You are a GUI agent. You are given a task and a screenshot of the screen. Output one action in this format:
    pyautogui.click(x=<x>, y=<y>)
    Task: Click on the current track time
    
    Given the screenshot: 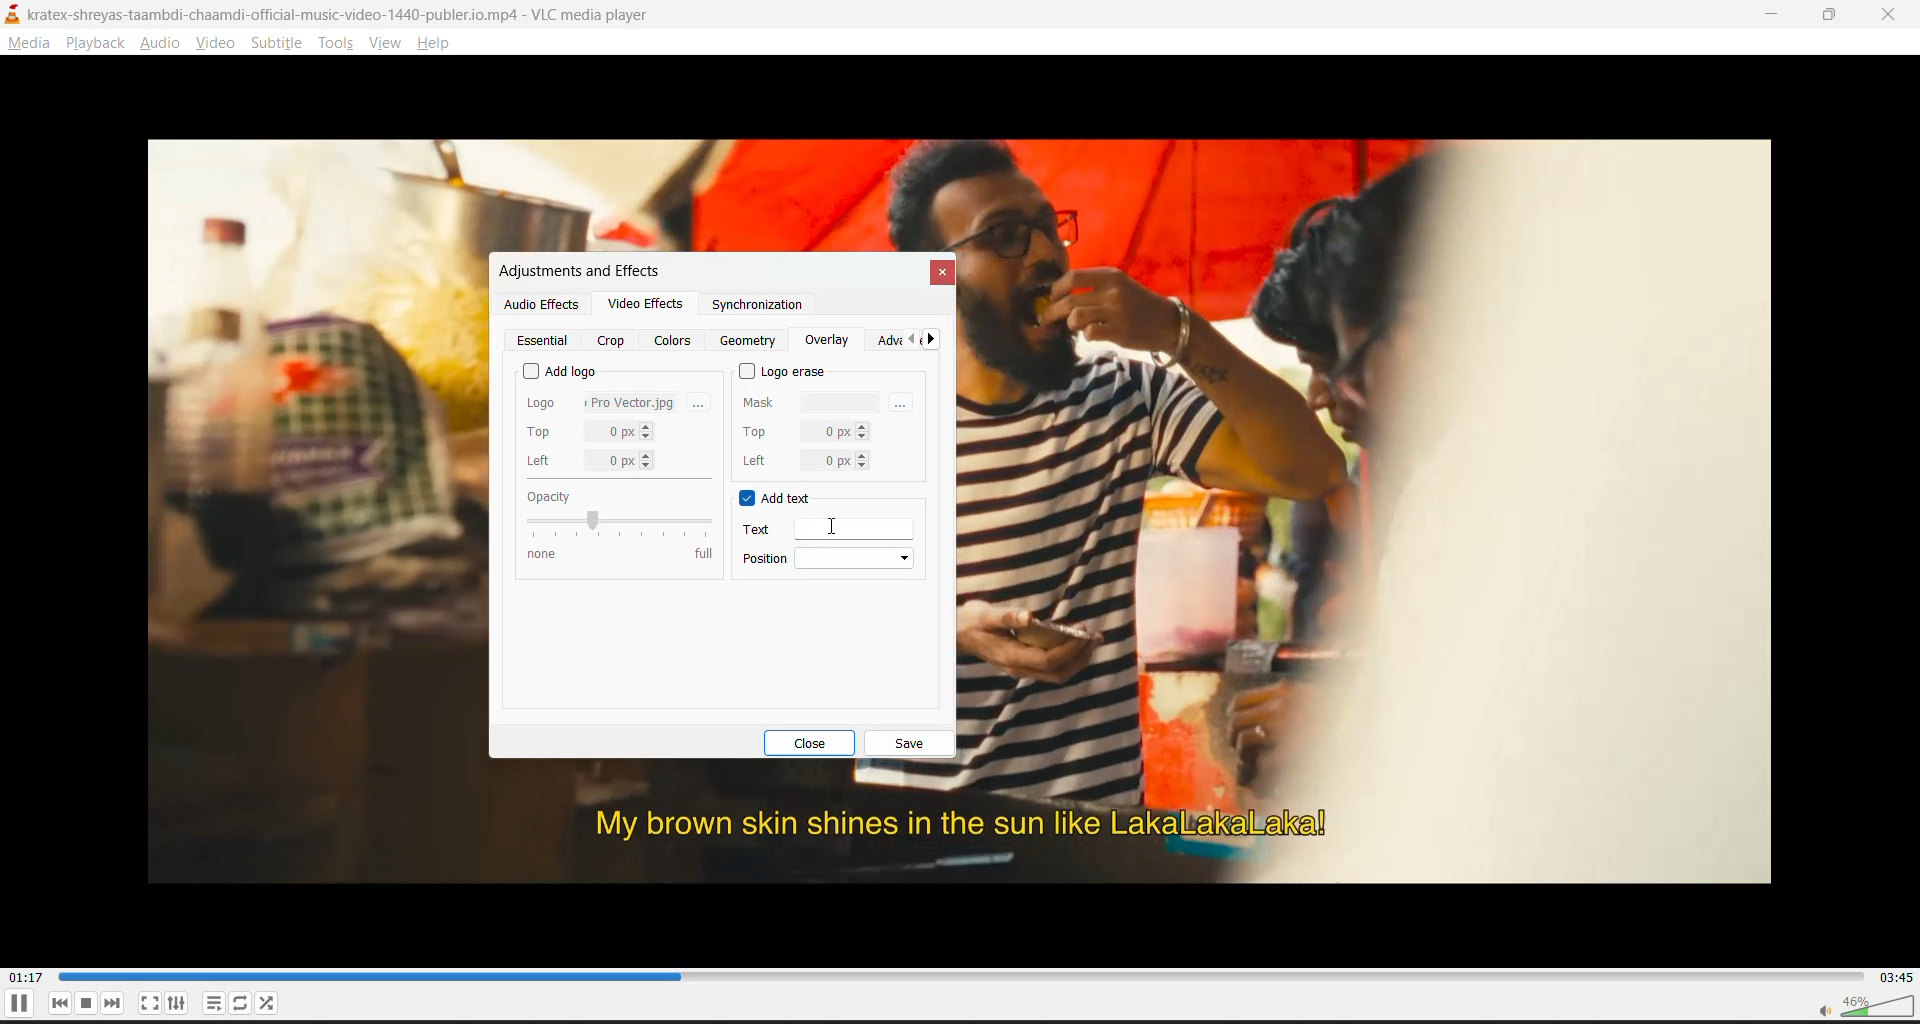 What is the action you would take?
    pyautogui.click(x=29, y=975)
    